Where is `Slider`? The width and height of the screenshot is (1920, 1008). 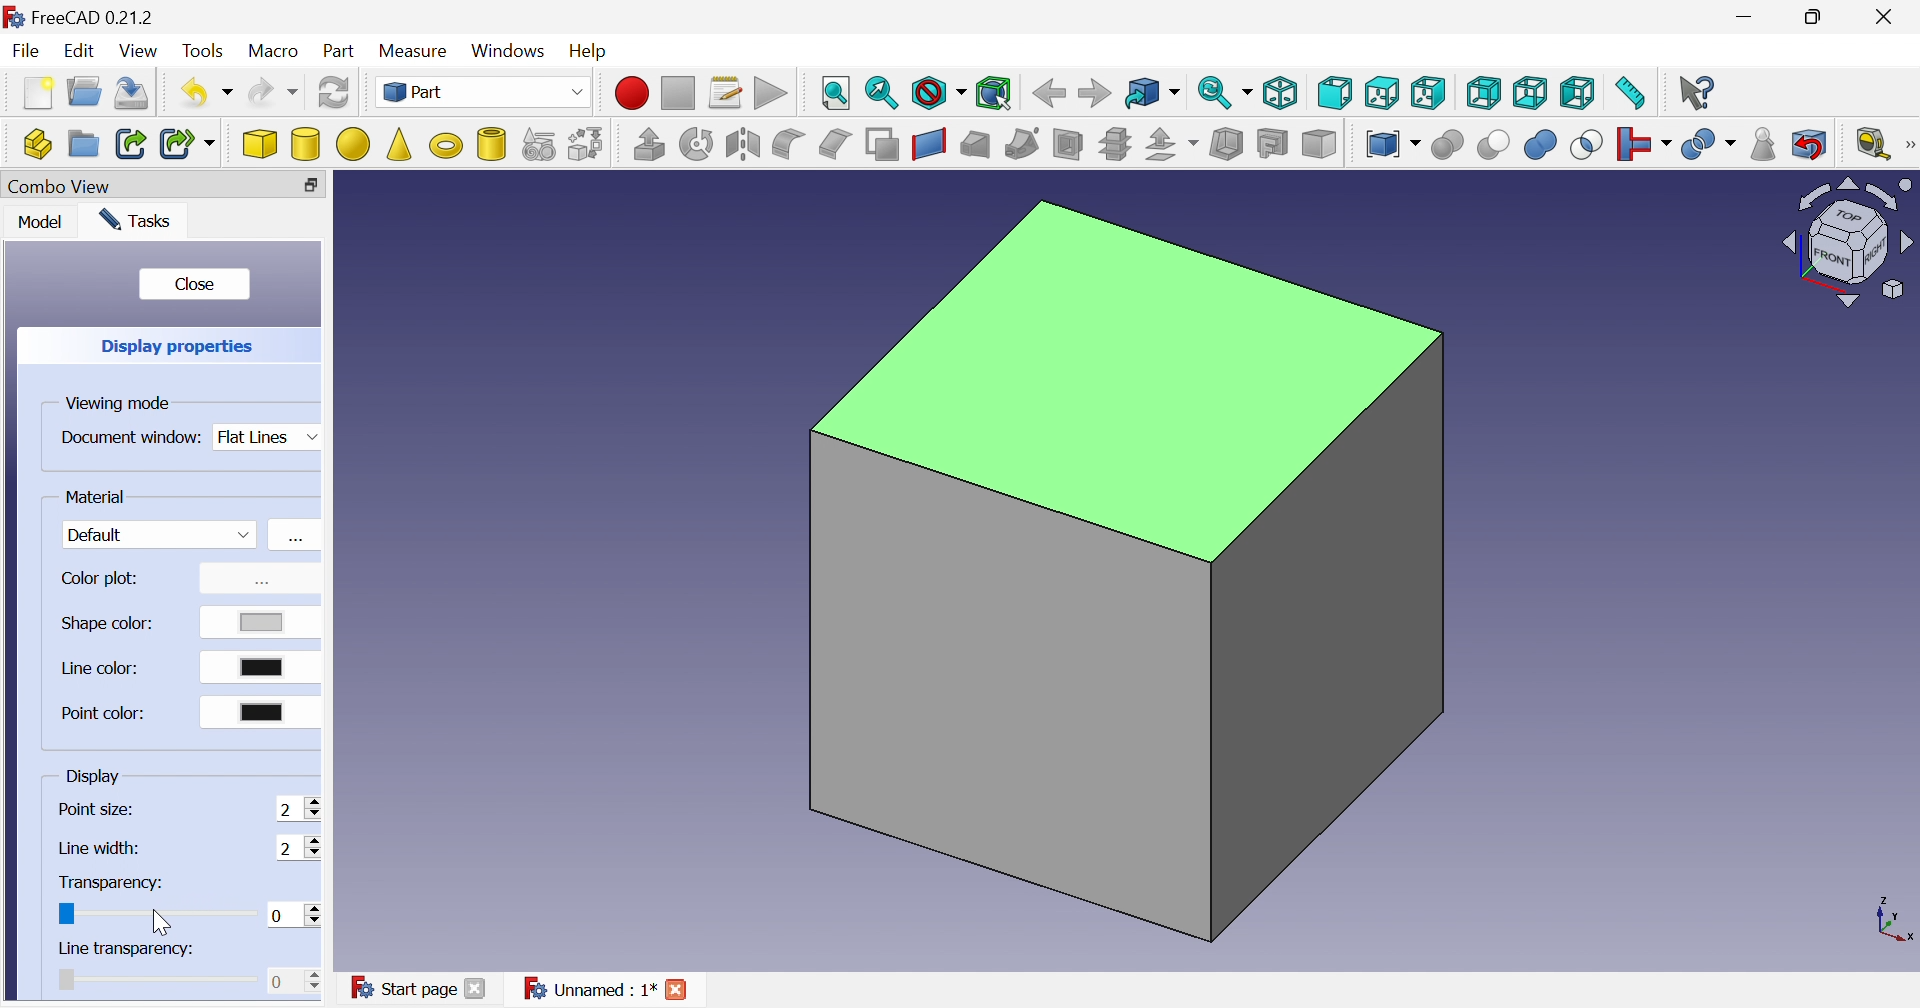 Slider is located at coordinates (67, 916).